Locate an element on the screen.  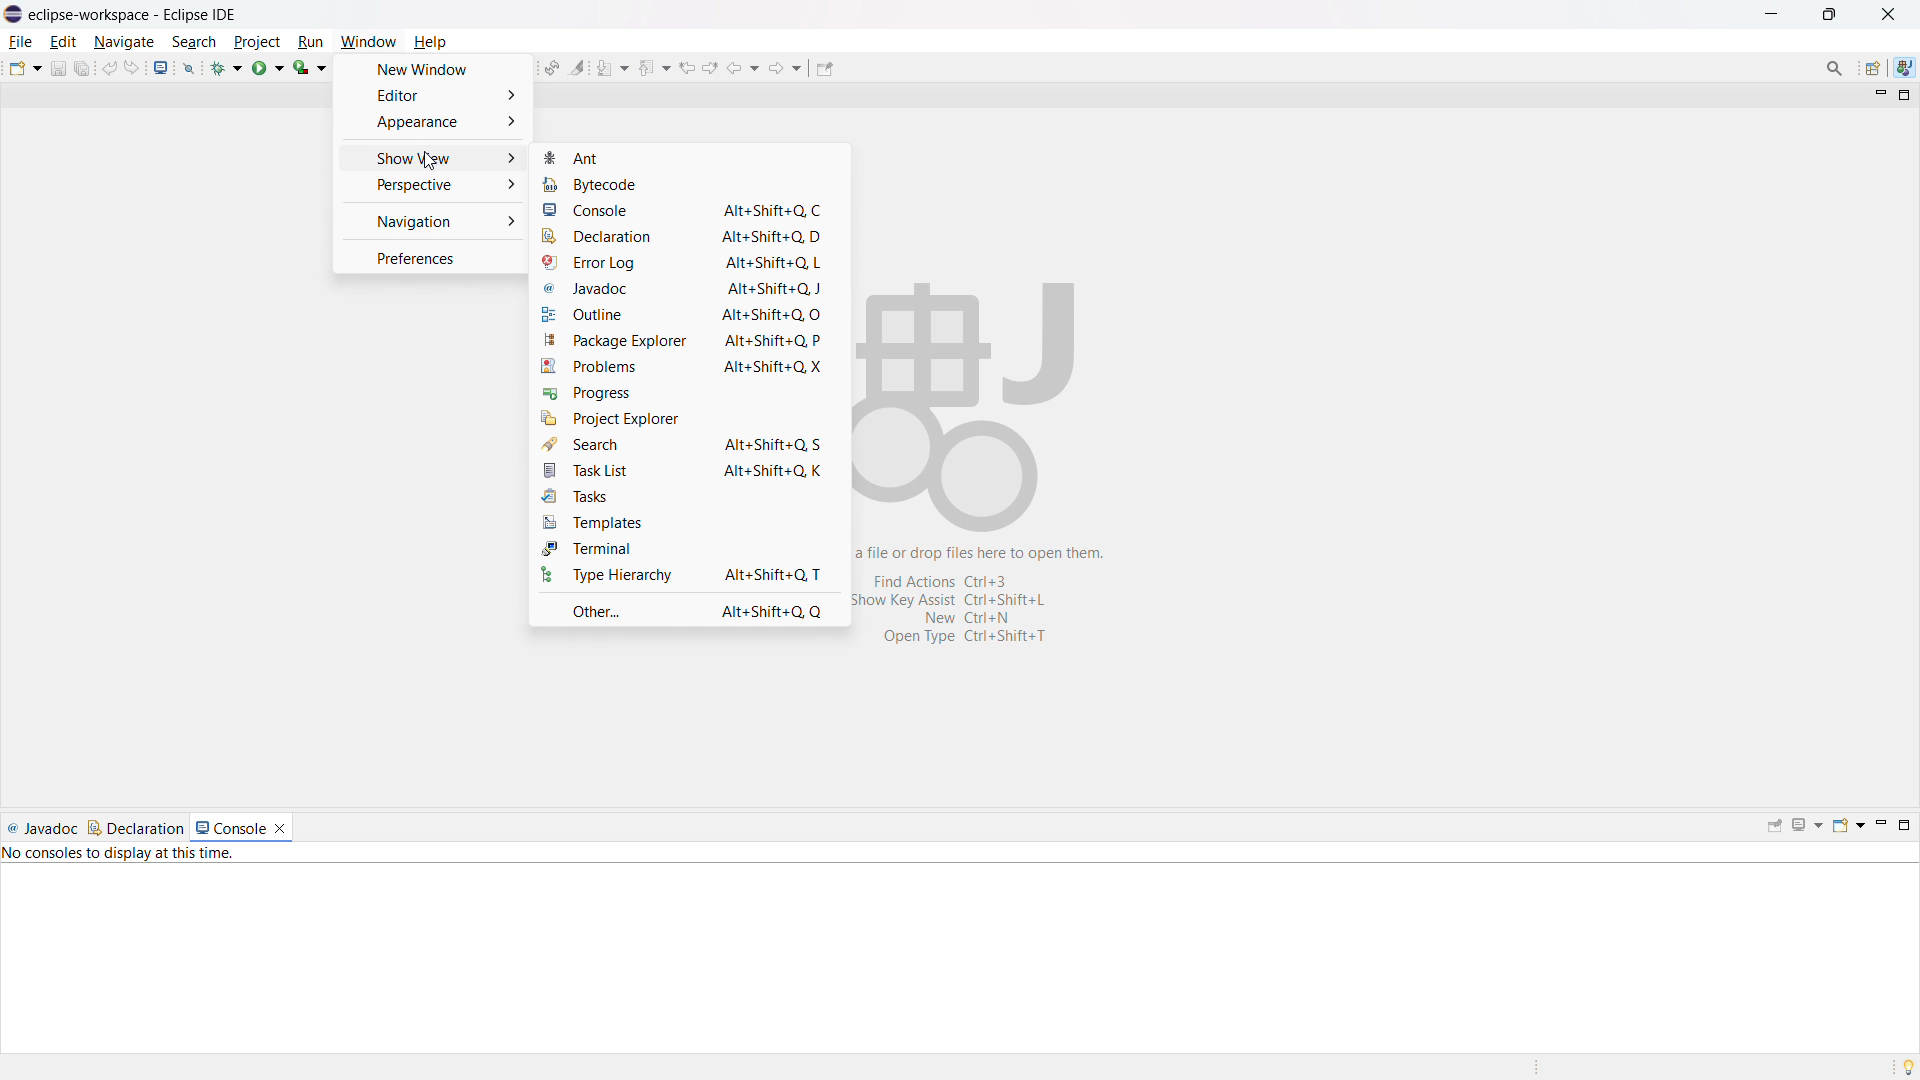
templates is located at coordinates (689, 521).